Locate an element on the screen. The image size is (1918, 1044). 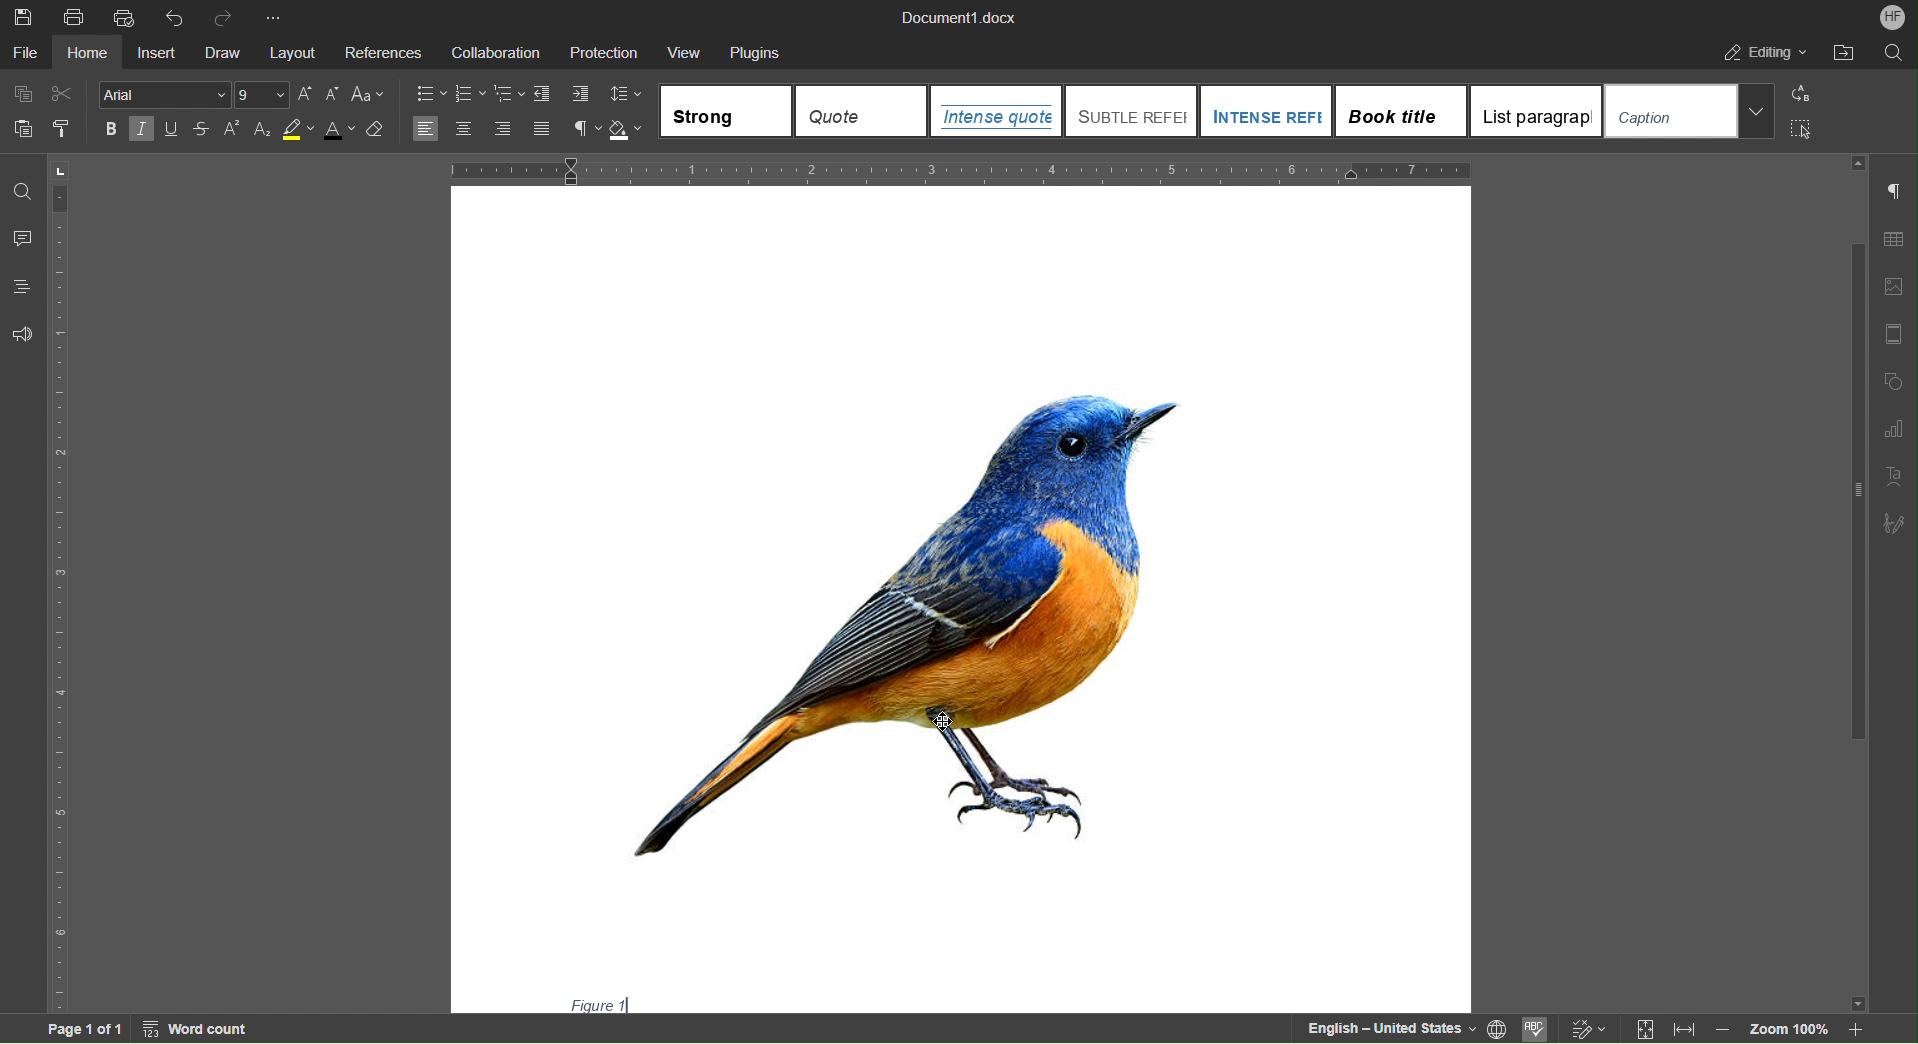
Table is located at coordinates (1893, 244).